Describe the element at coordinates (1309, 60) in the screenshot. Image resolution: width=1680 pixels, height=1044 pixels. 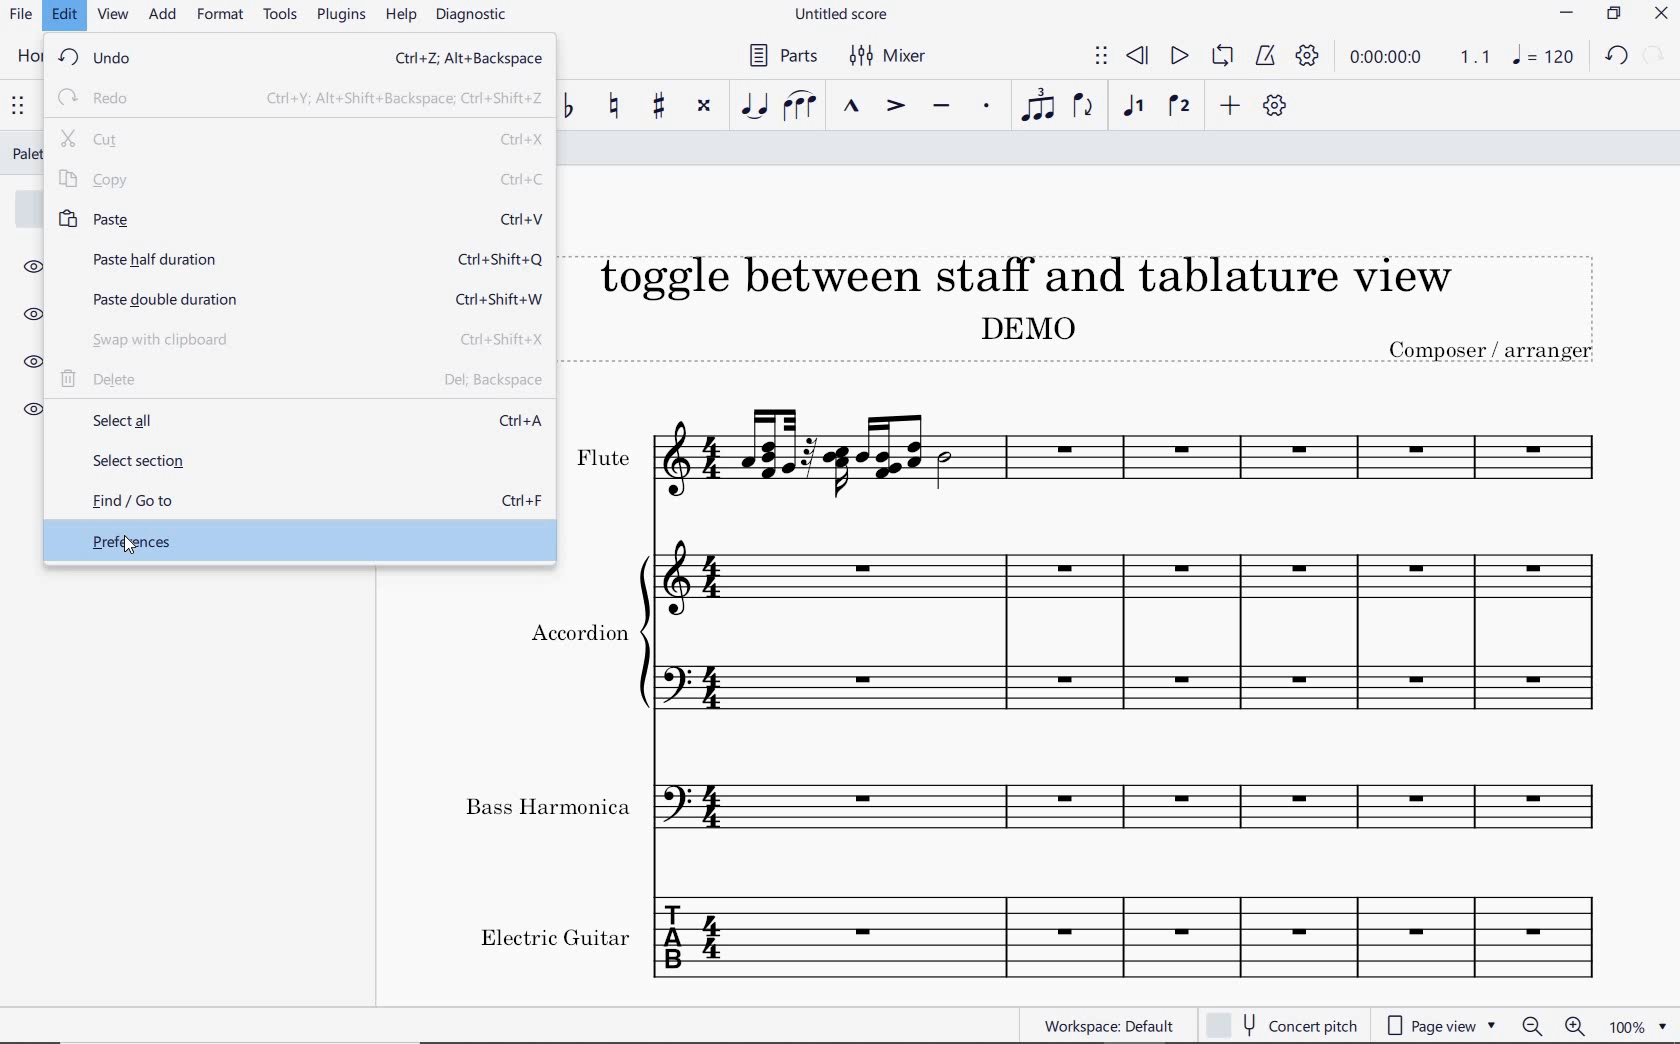
I see `playback settings` at that location.